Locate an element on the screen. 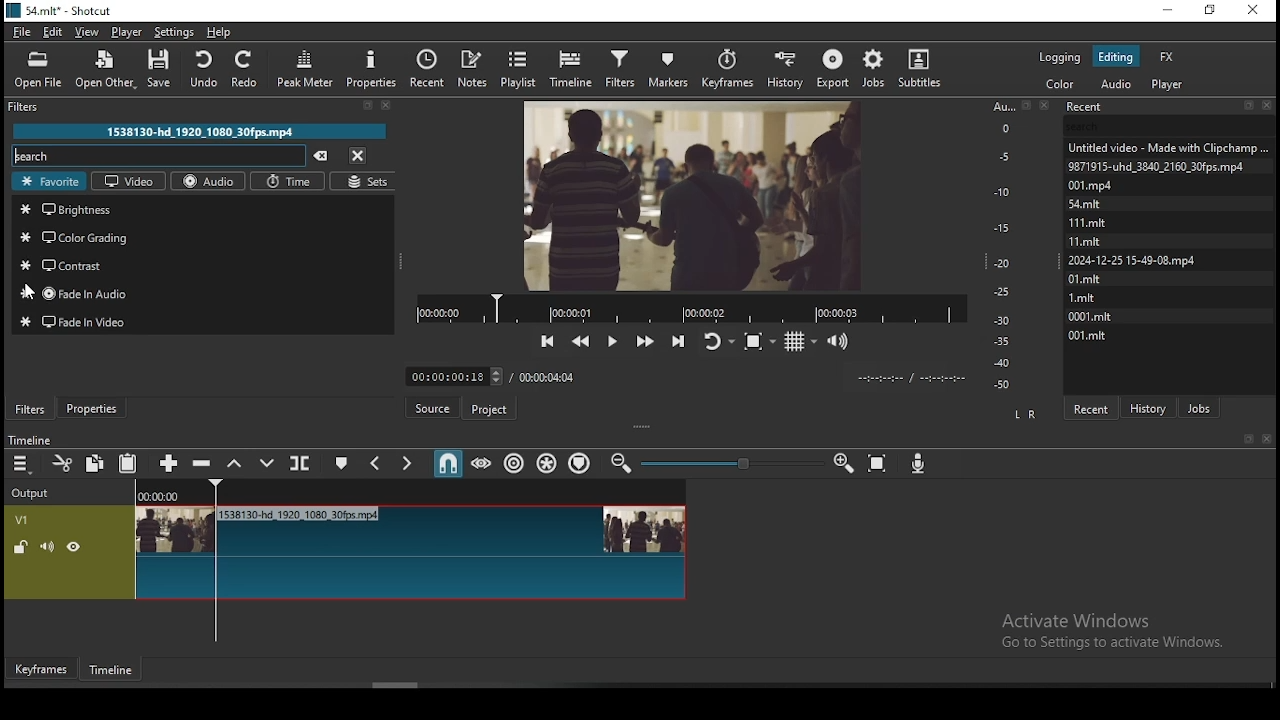 This screenshot has height=720, width=1280. timeline is located at coordinates (115, 672).